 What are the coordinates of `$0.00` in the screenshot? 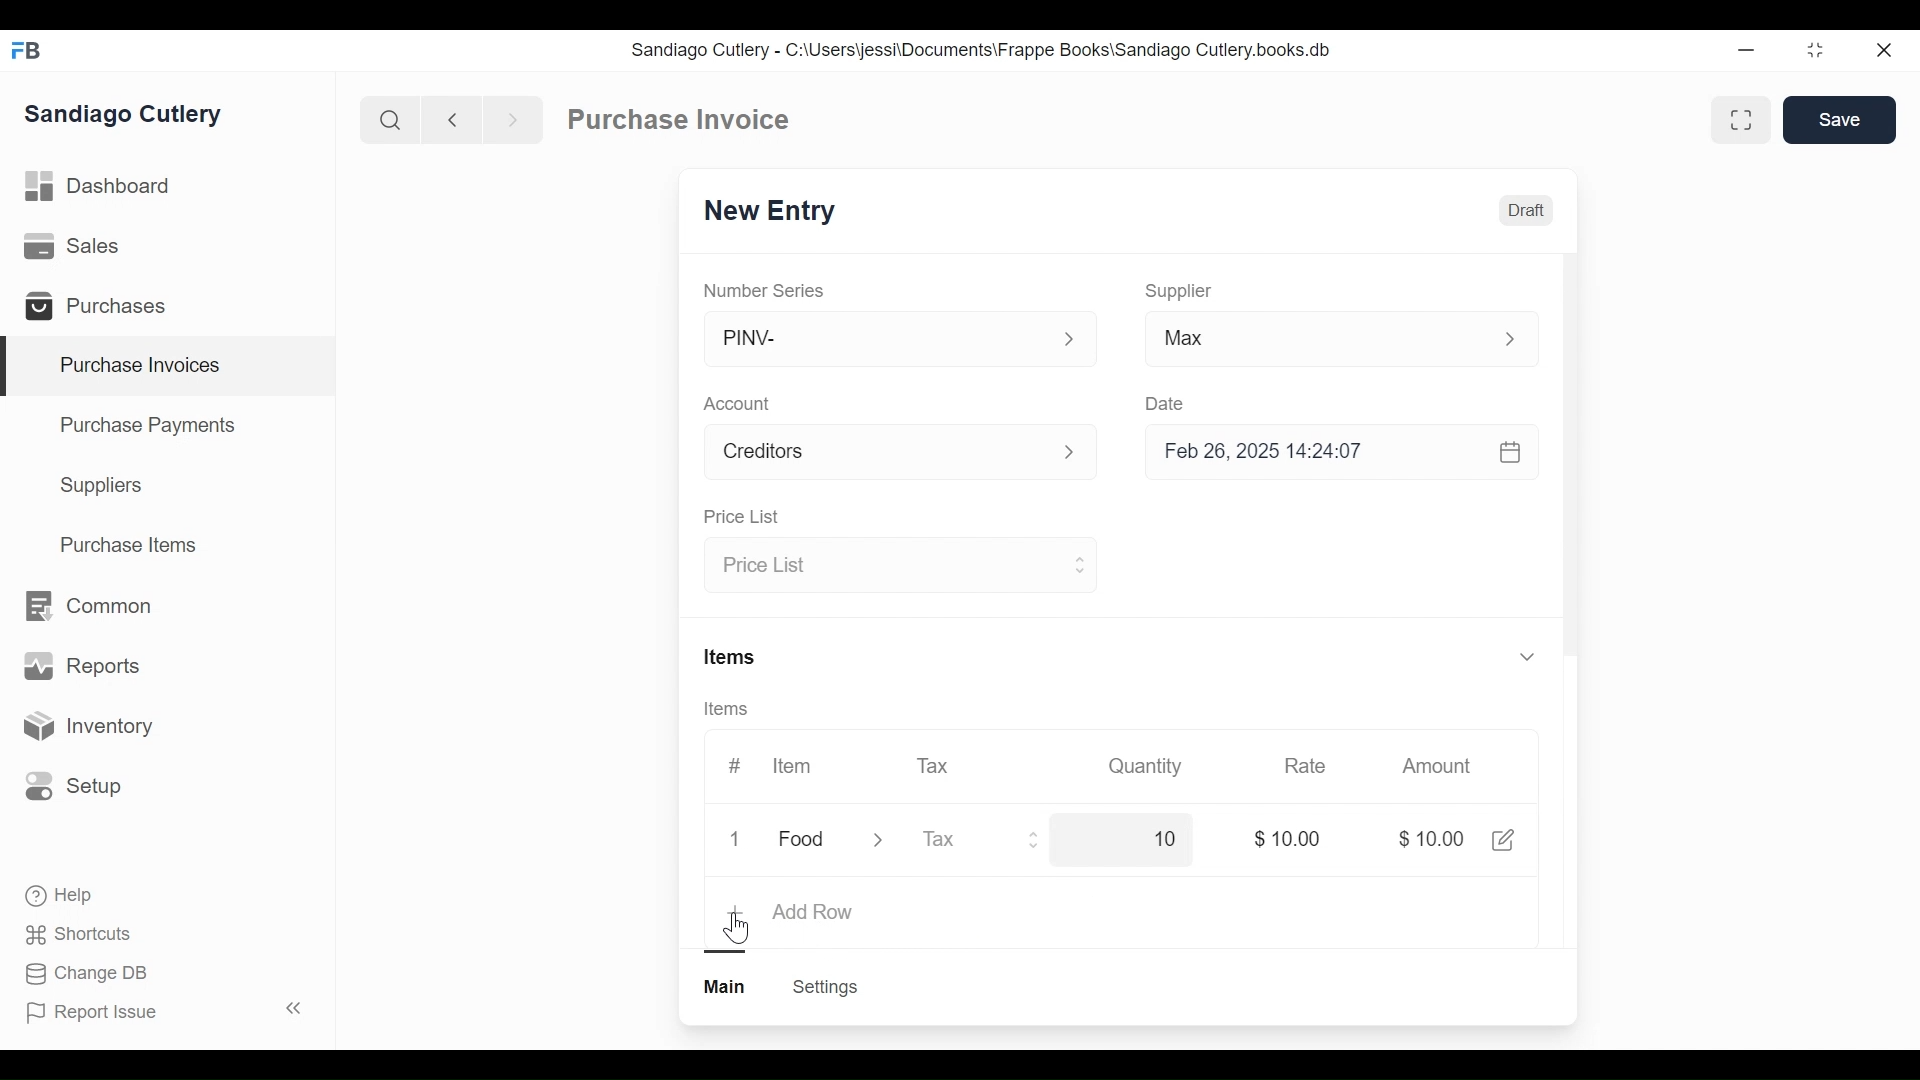 It's located at (1435, 841).